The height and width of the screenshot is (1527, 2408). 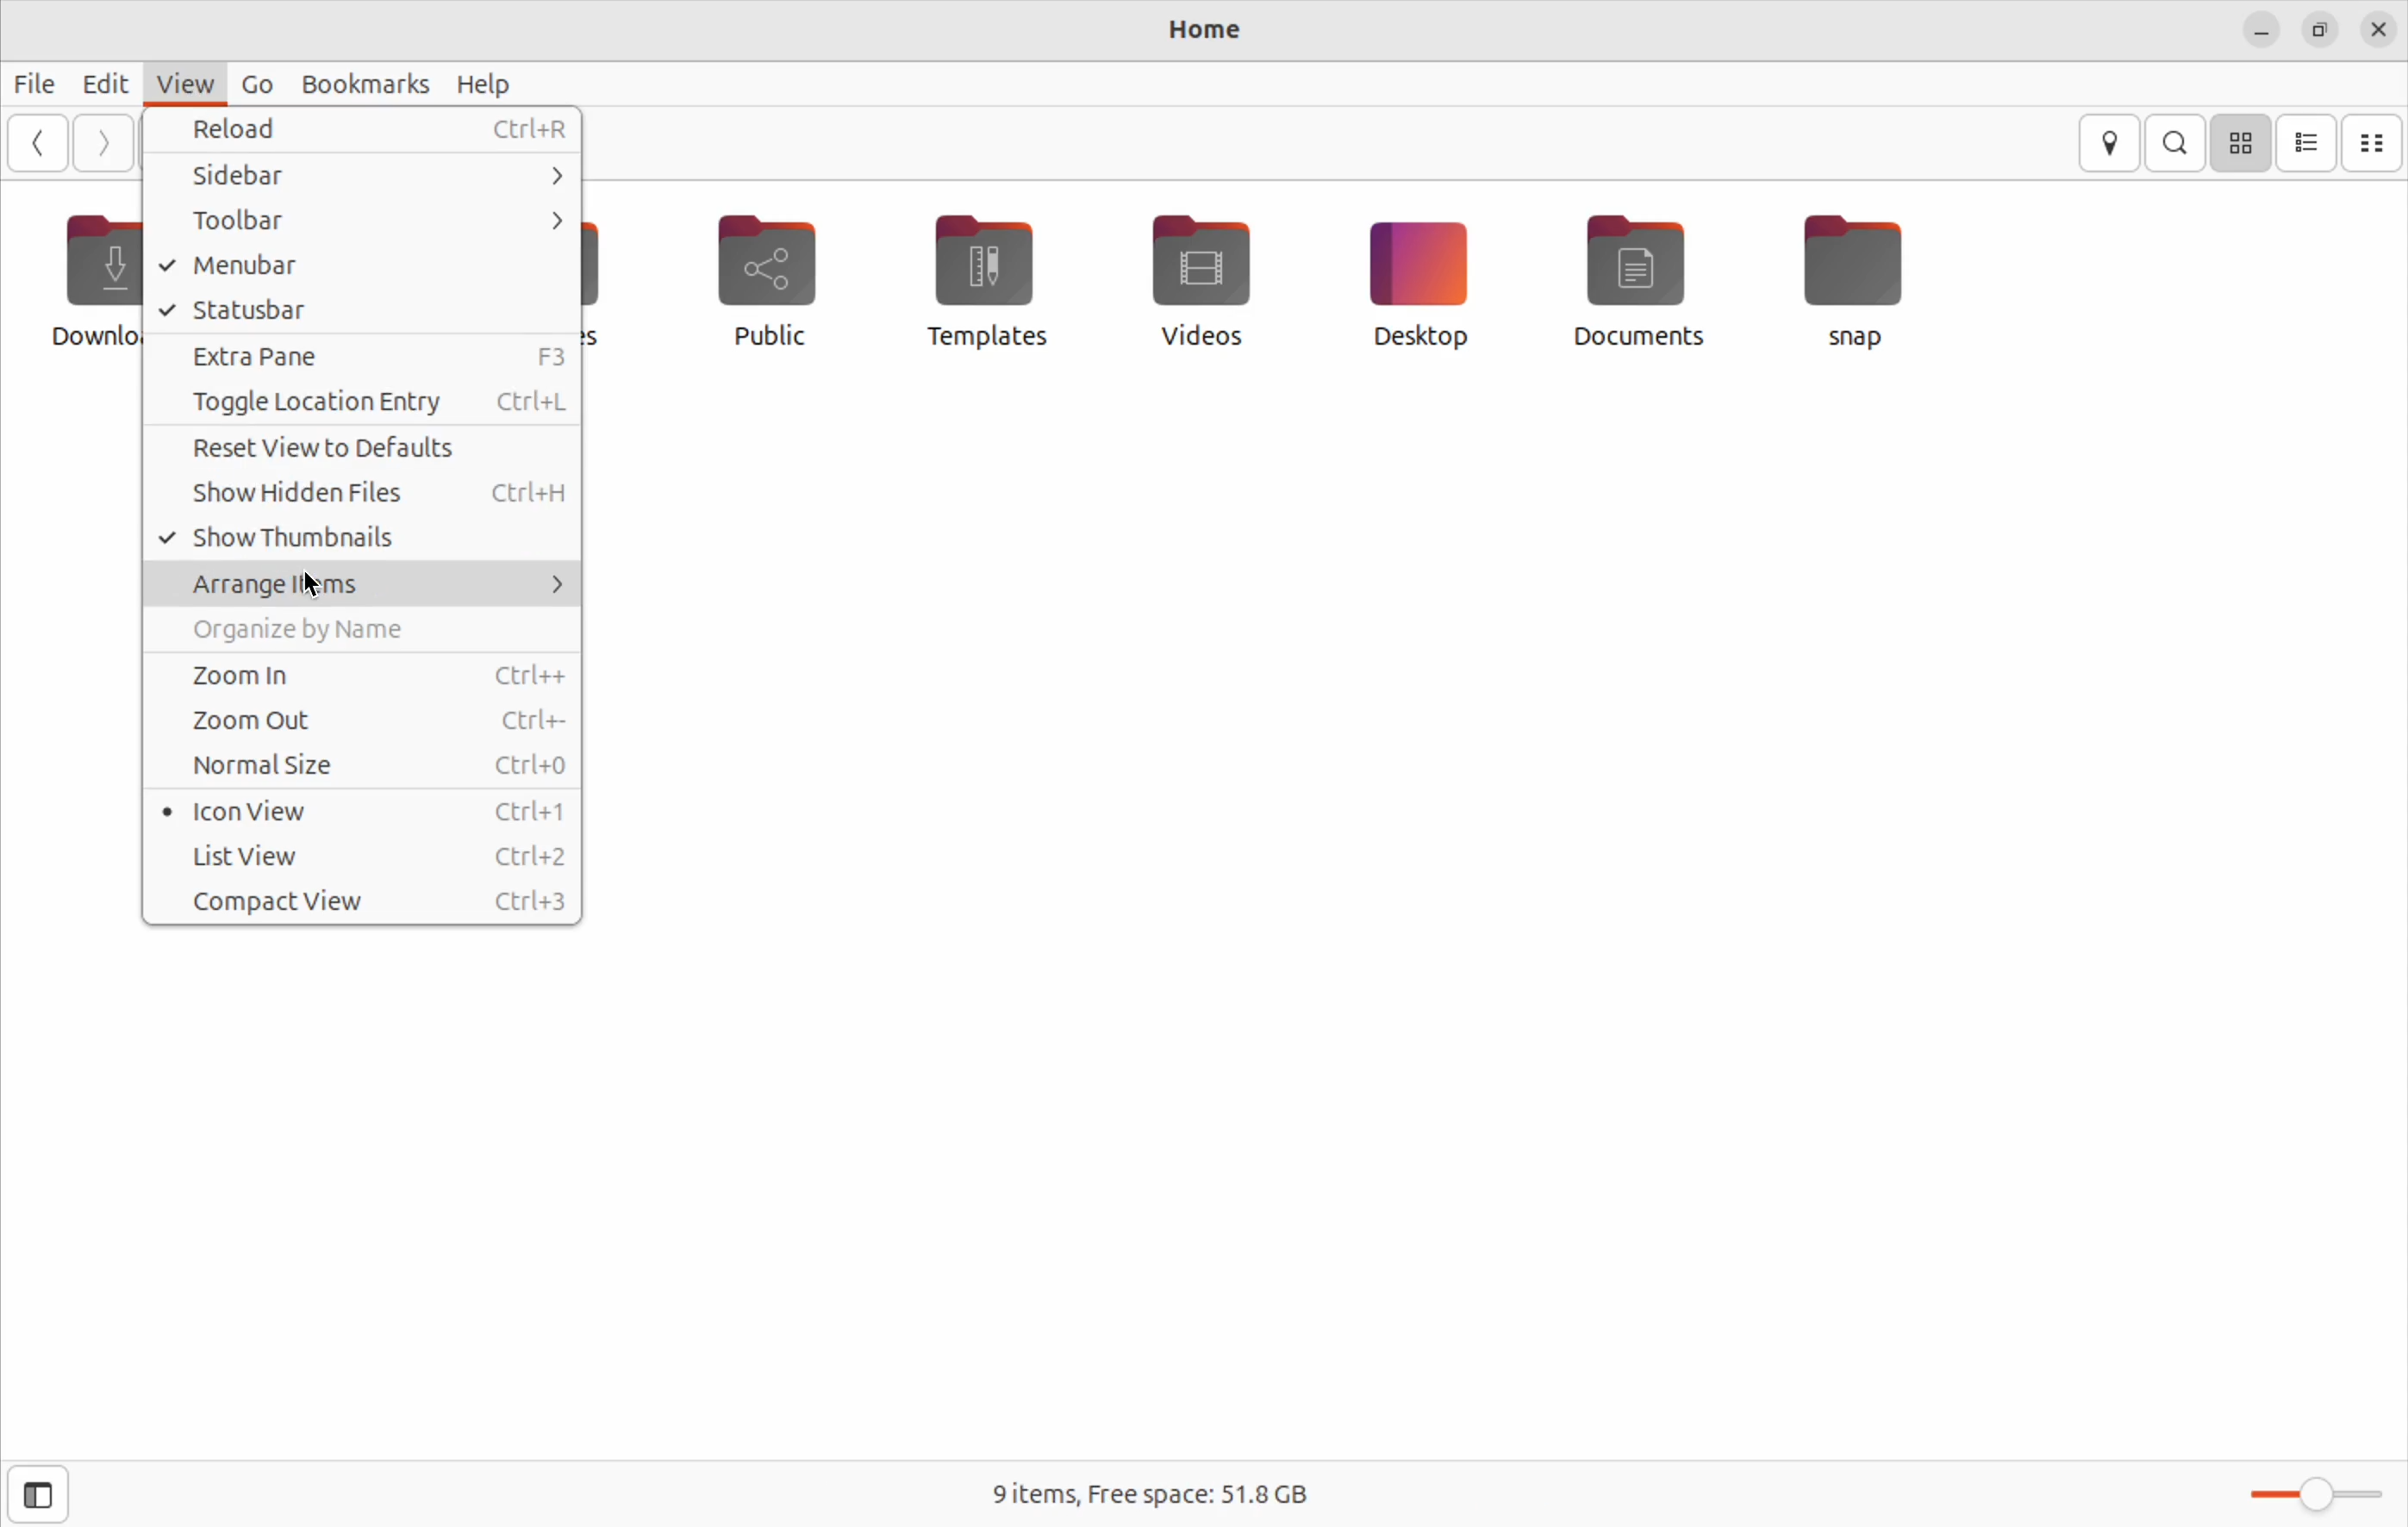 I want to click on minimize, so click(x=2254, y=28).